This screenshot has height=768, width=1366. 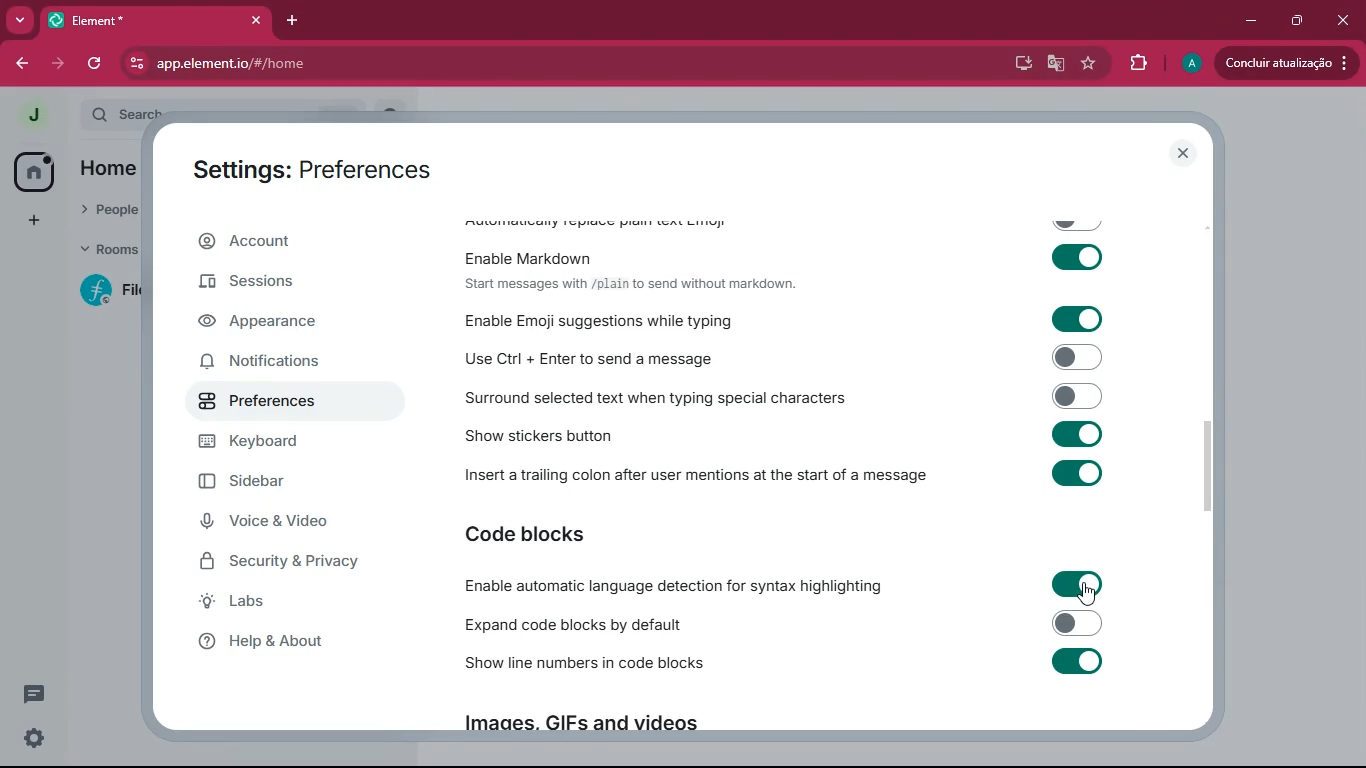 I want to click on home, so click(x=33, y=172).